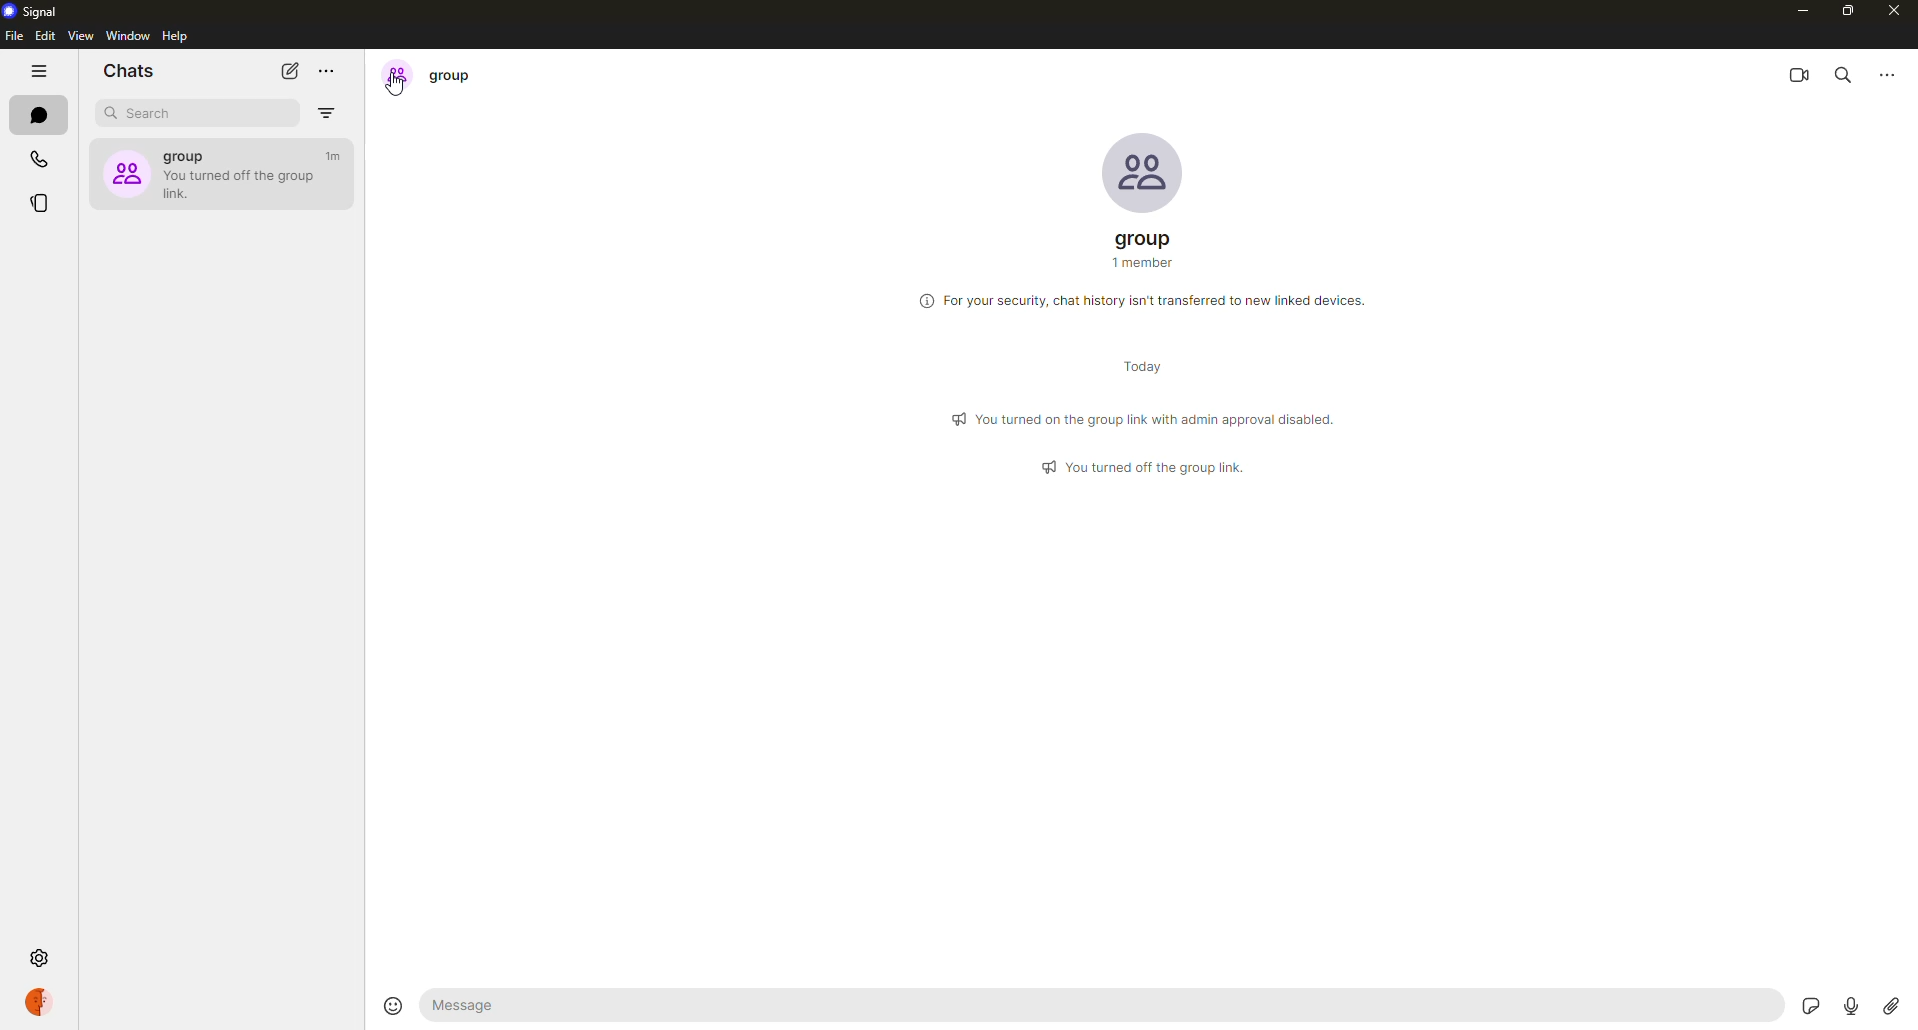 This screenshot has width=1918, height=1030. Describe the element at coordinates (46, 37) in the screenshot. I see `edit` at that location.